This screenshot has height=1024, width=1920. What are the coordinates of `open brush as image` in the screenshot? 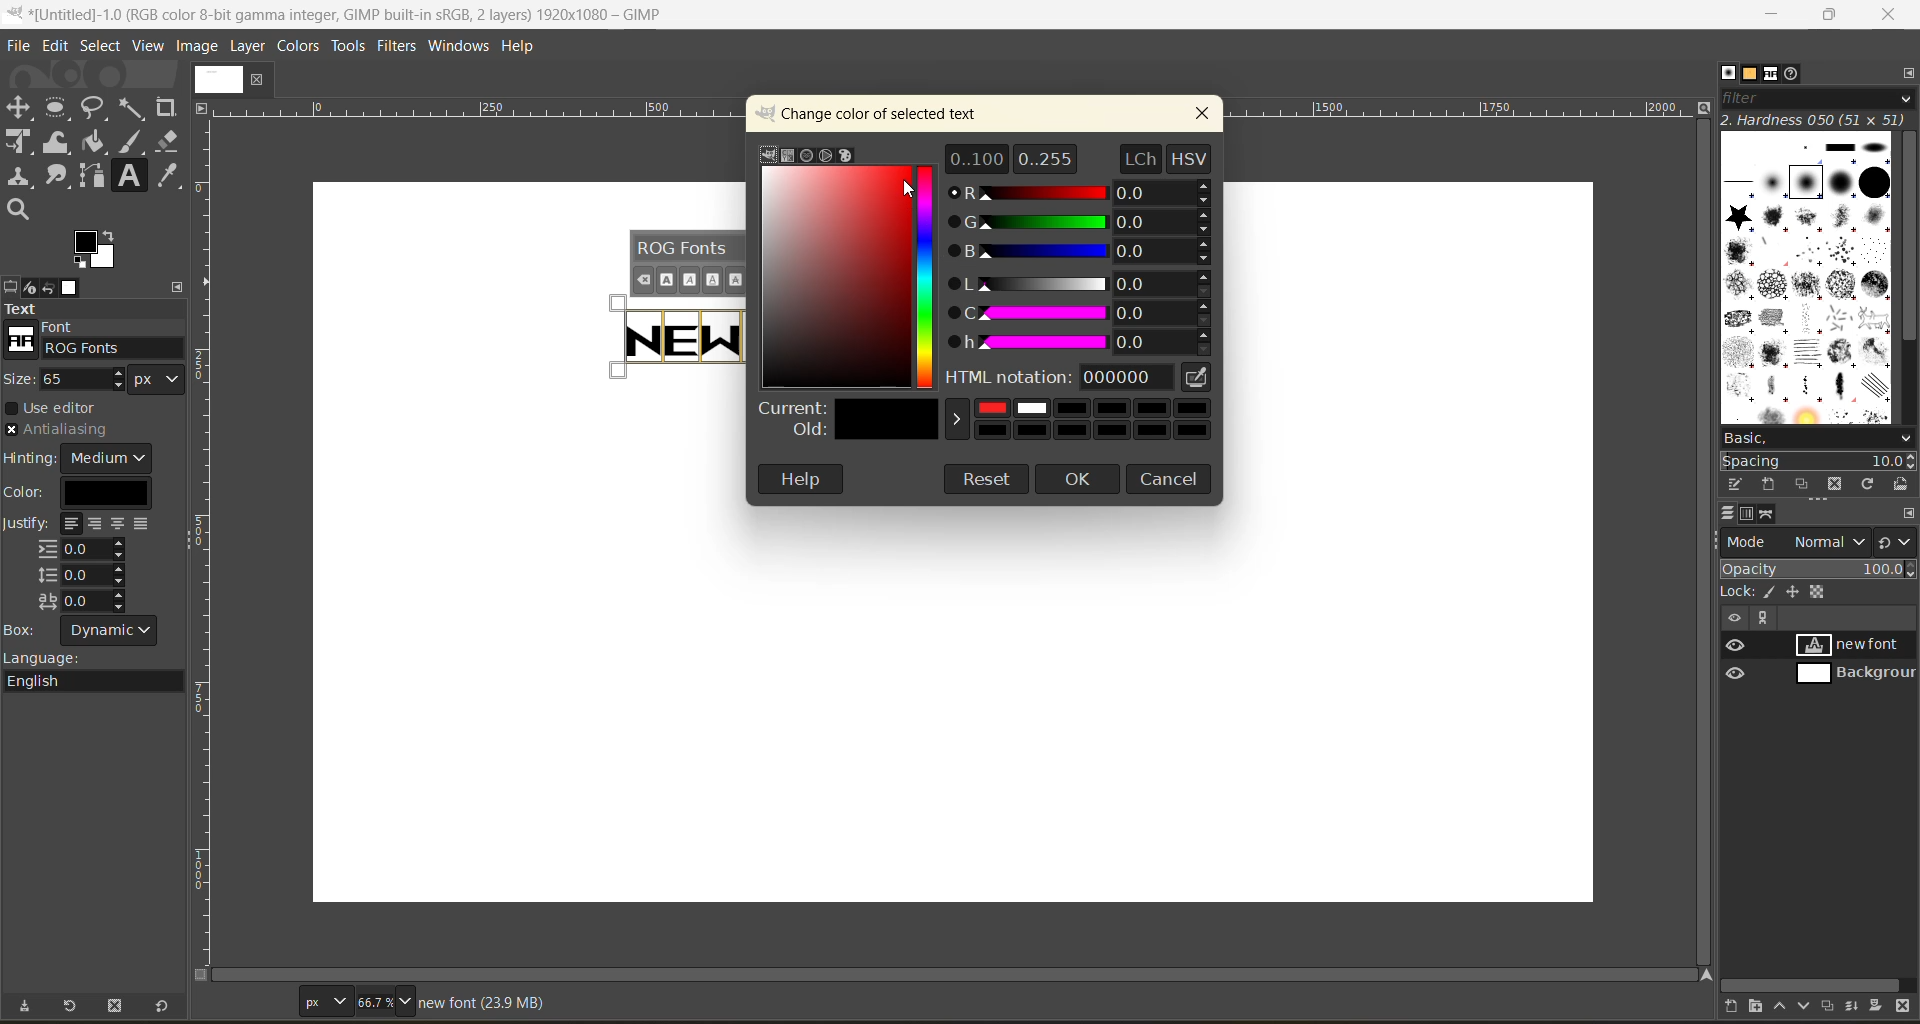 It's located at (1904, 486).